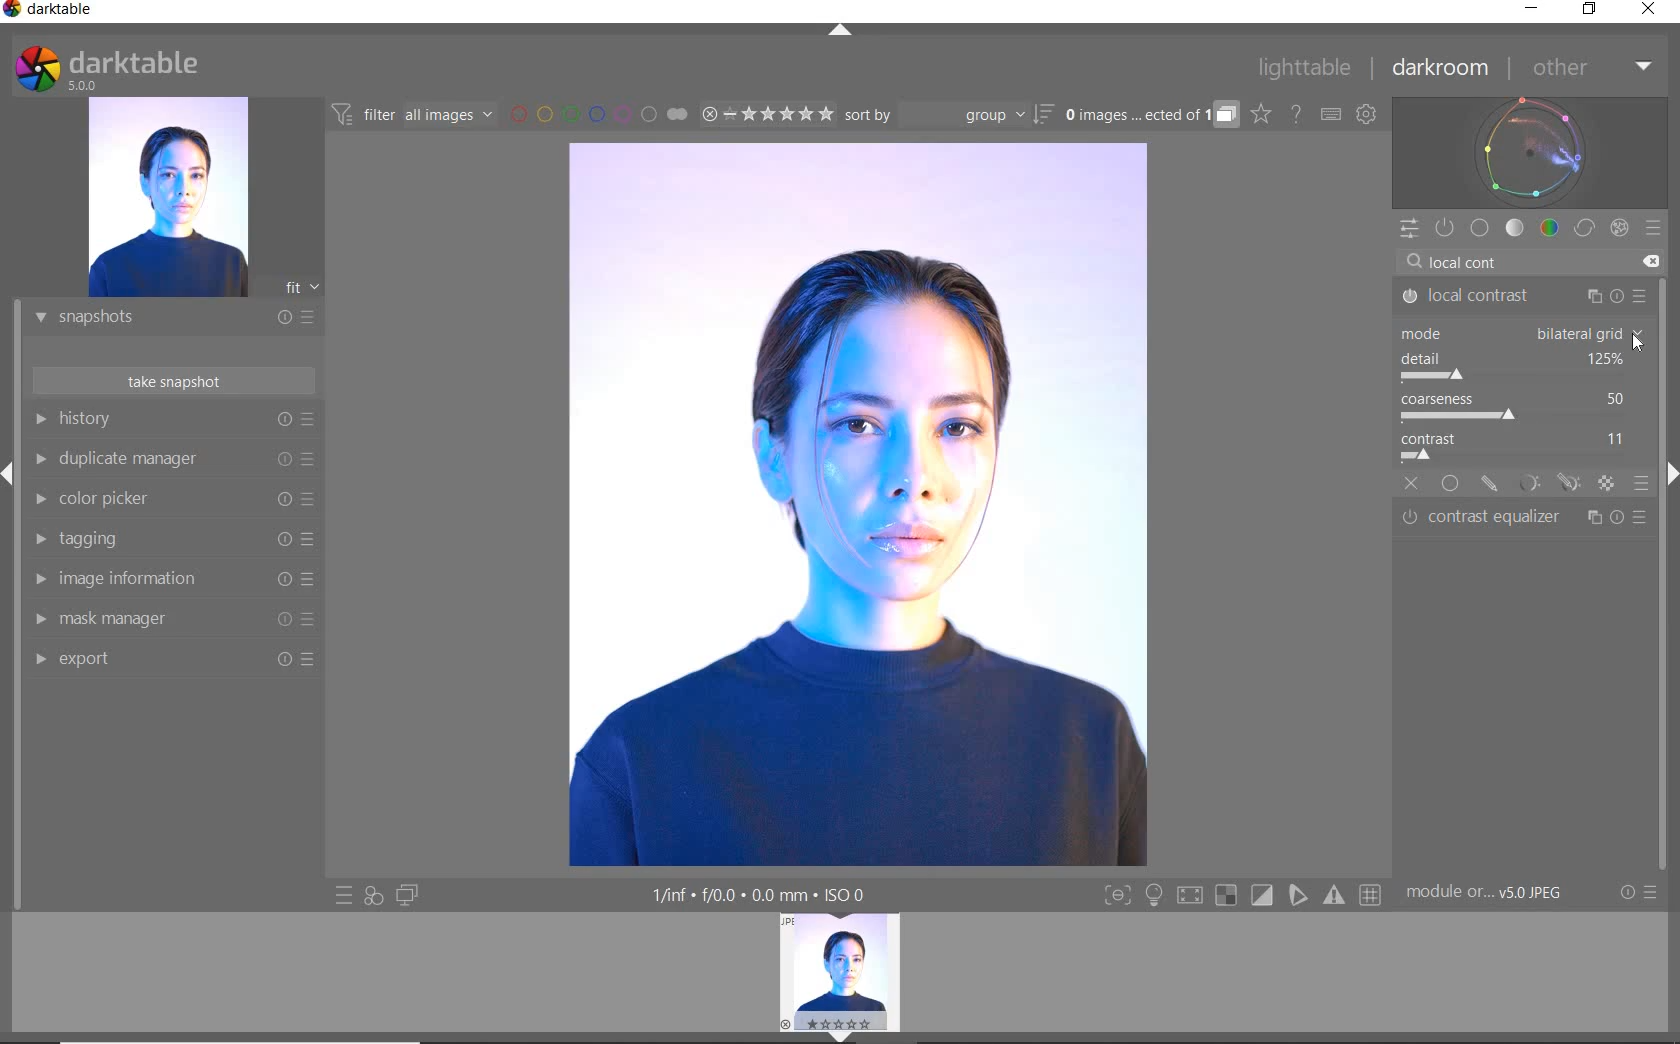  What do you see at coordinates (1372, 896) in the screenshot?
I see `Button` at bounding box center [1372, 896].